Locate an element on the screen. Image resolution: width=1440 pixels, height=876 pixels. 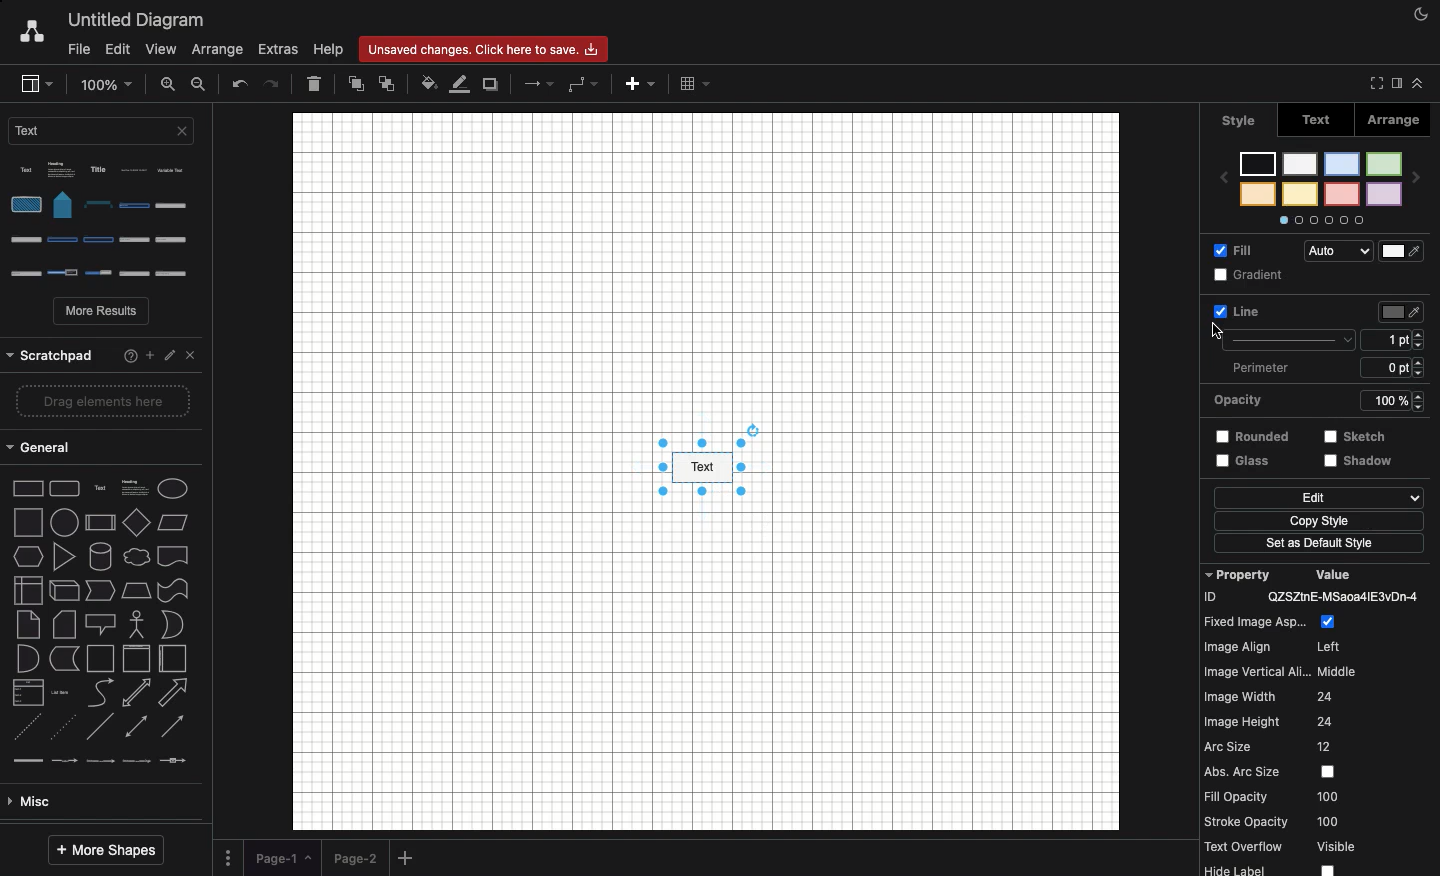
Extras is located at coordinates (279, 50).